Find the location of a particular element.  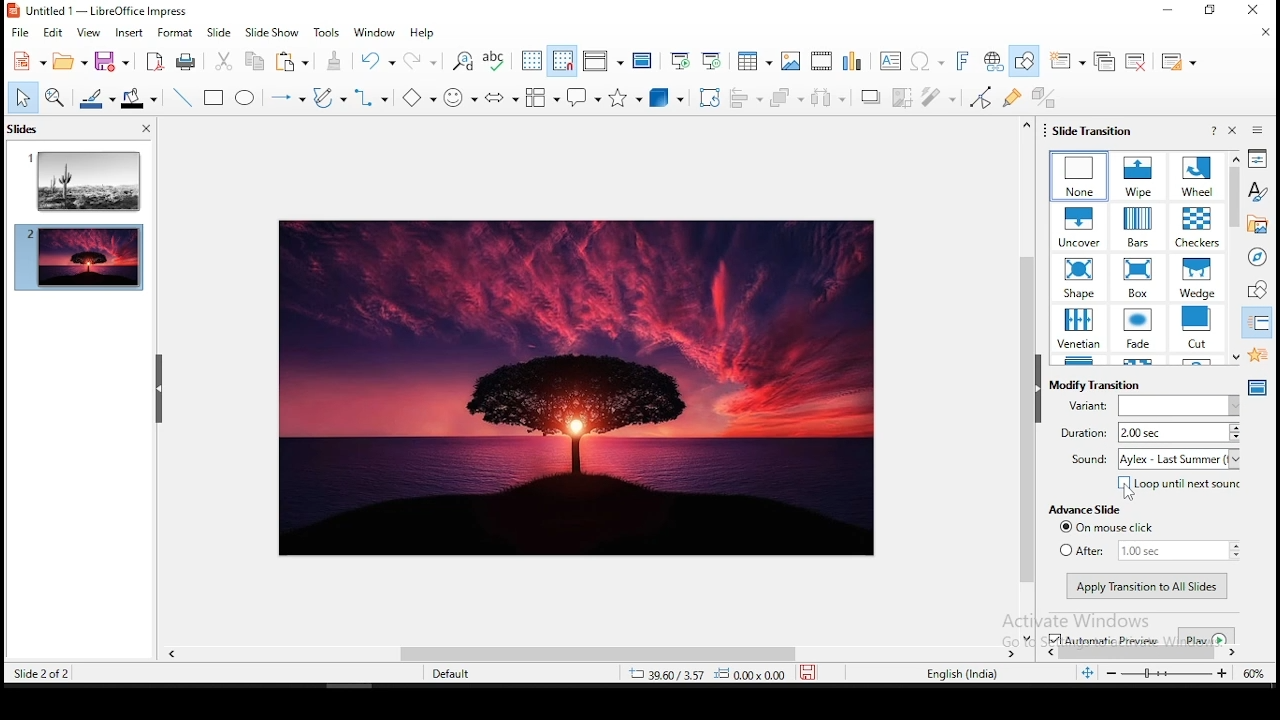

loop until next sound is located at coordinates (1176, 485).